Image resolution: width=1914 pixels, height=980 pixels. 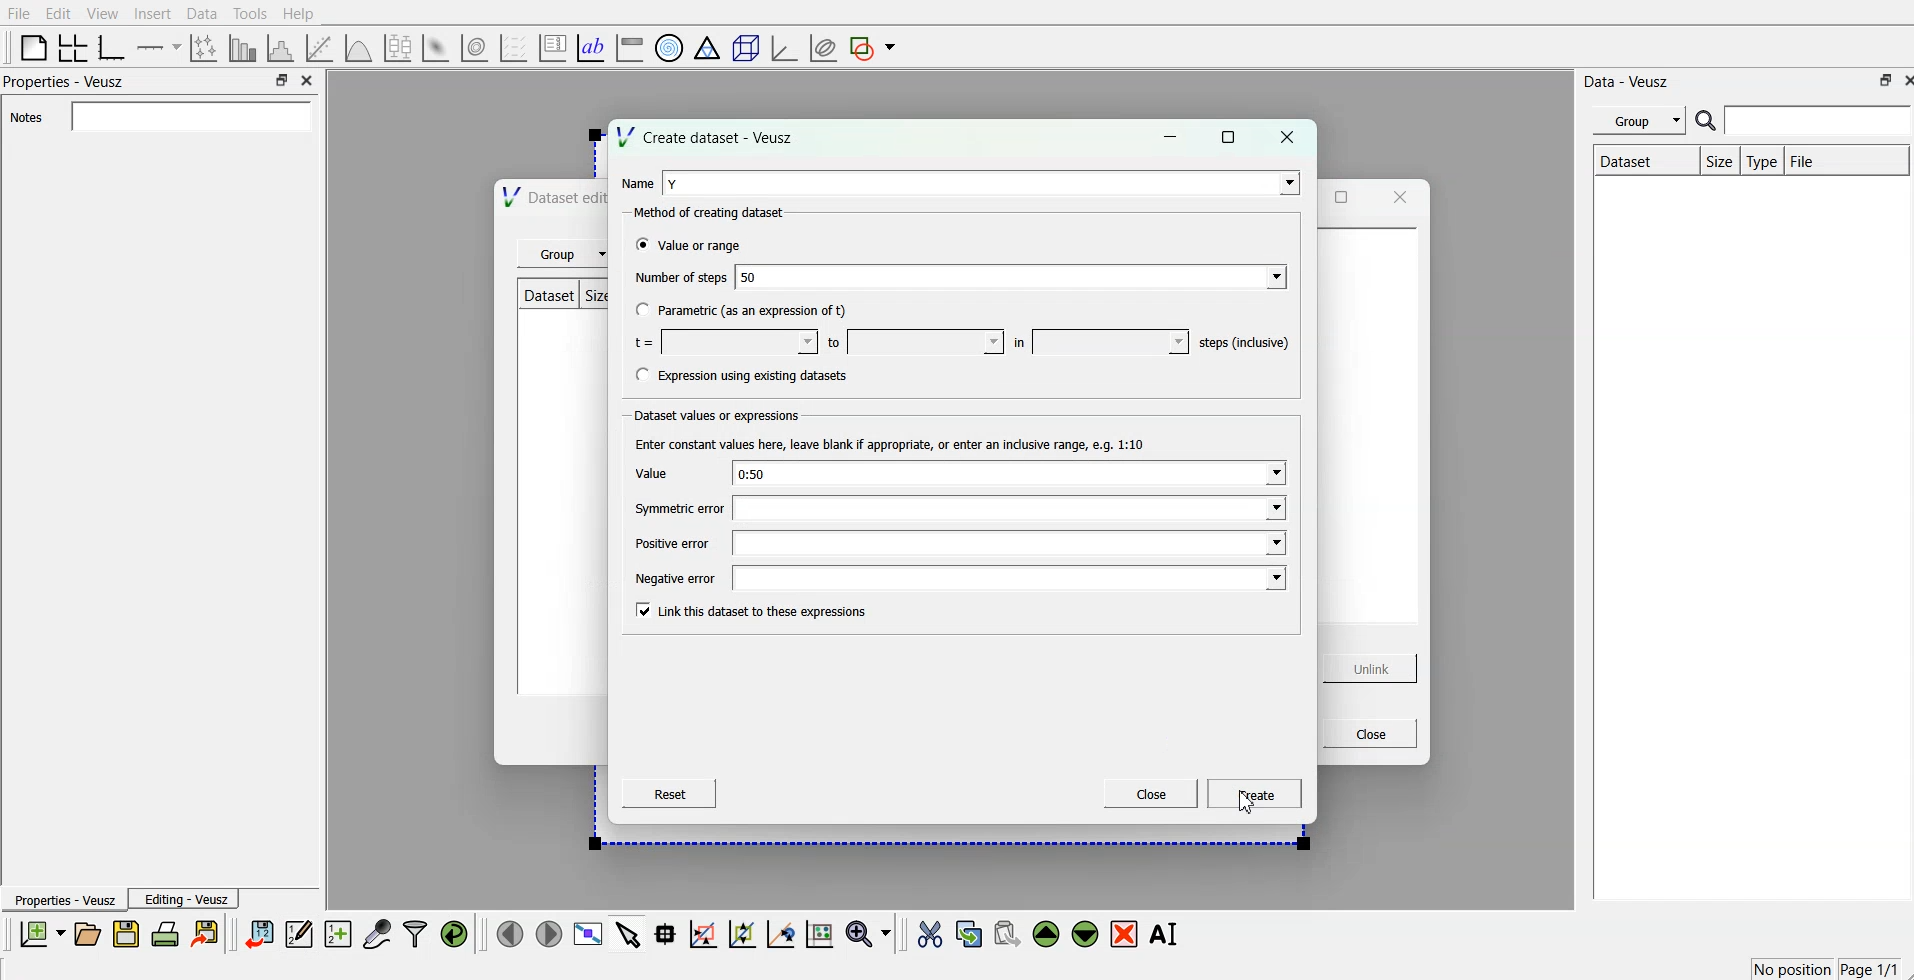 What do you see at coordinates (260, 935) in the screenshot?
I see `import data points` at bounding box center [260, 935].